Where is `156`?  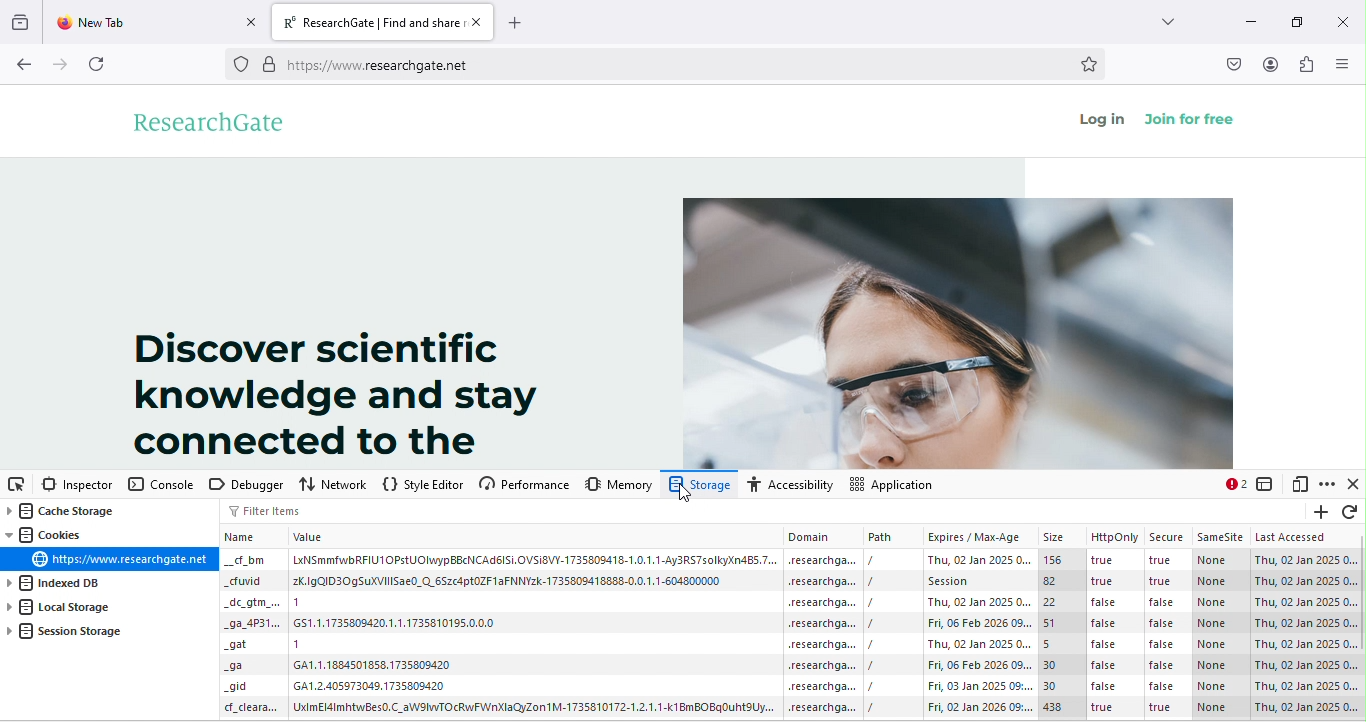 156 is located at coordinates (1057, 559).